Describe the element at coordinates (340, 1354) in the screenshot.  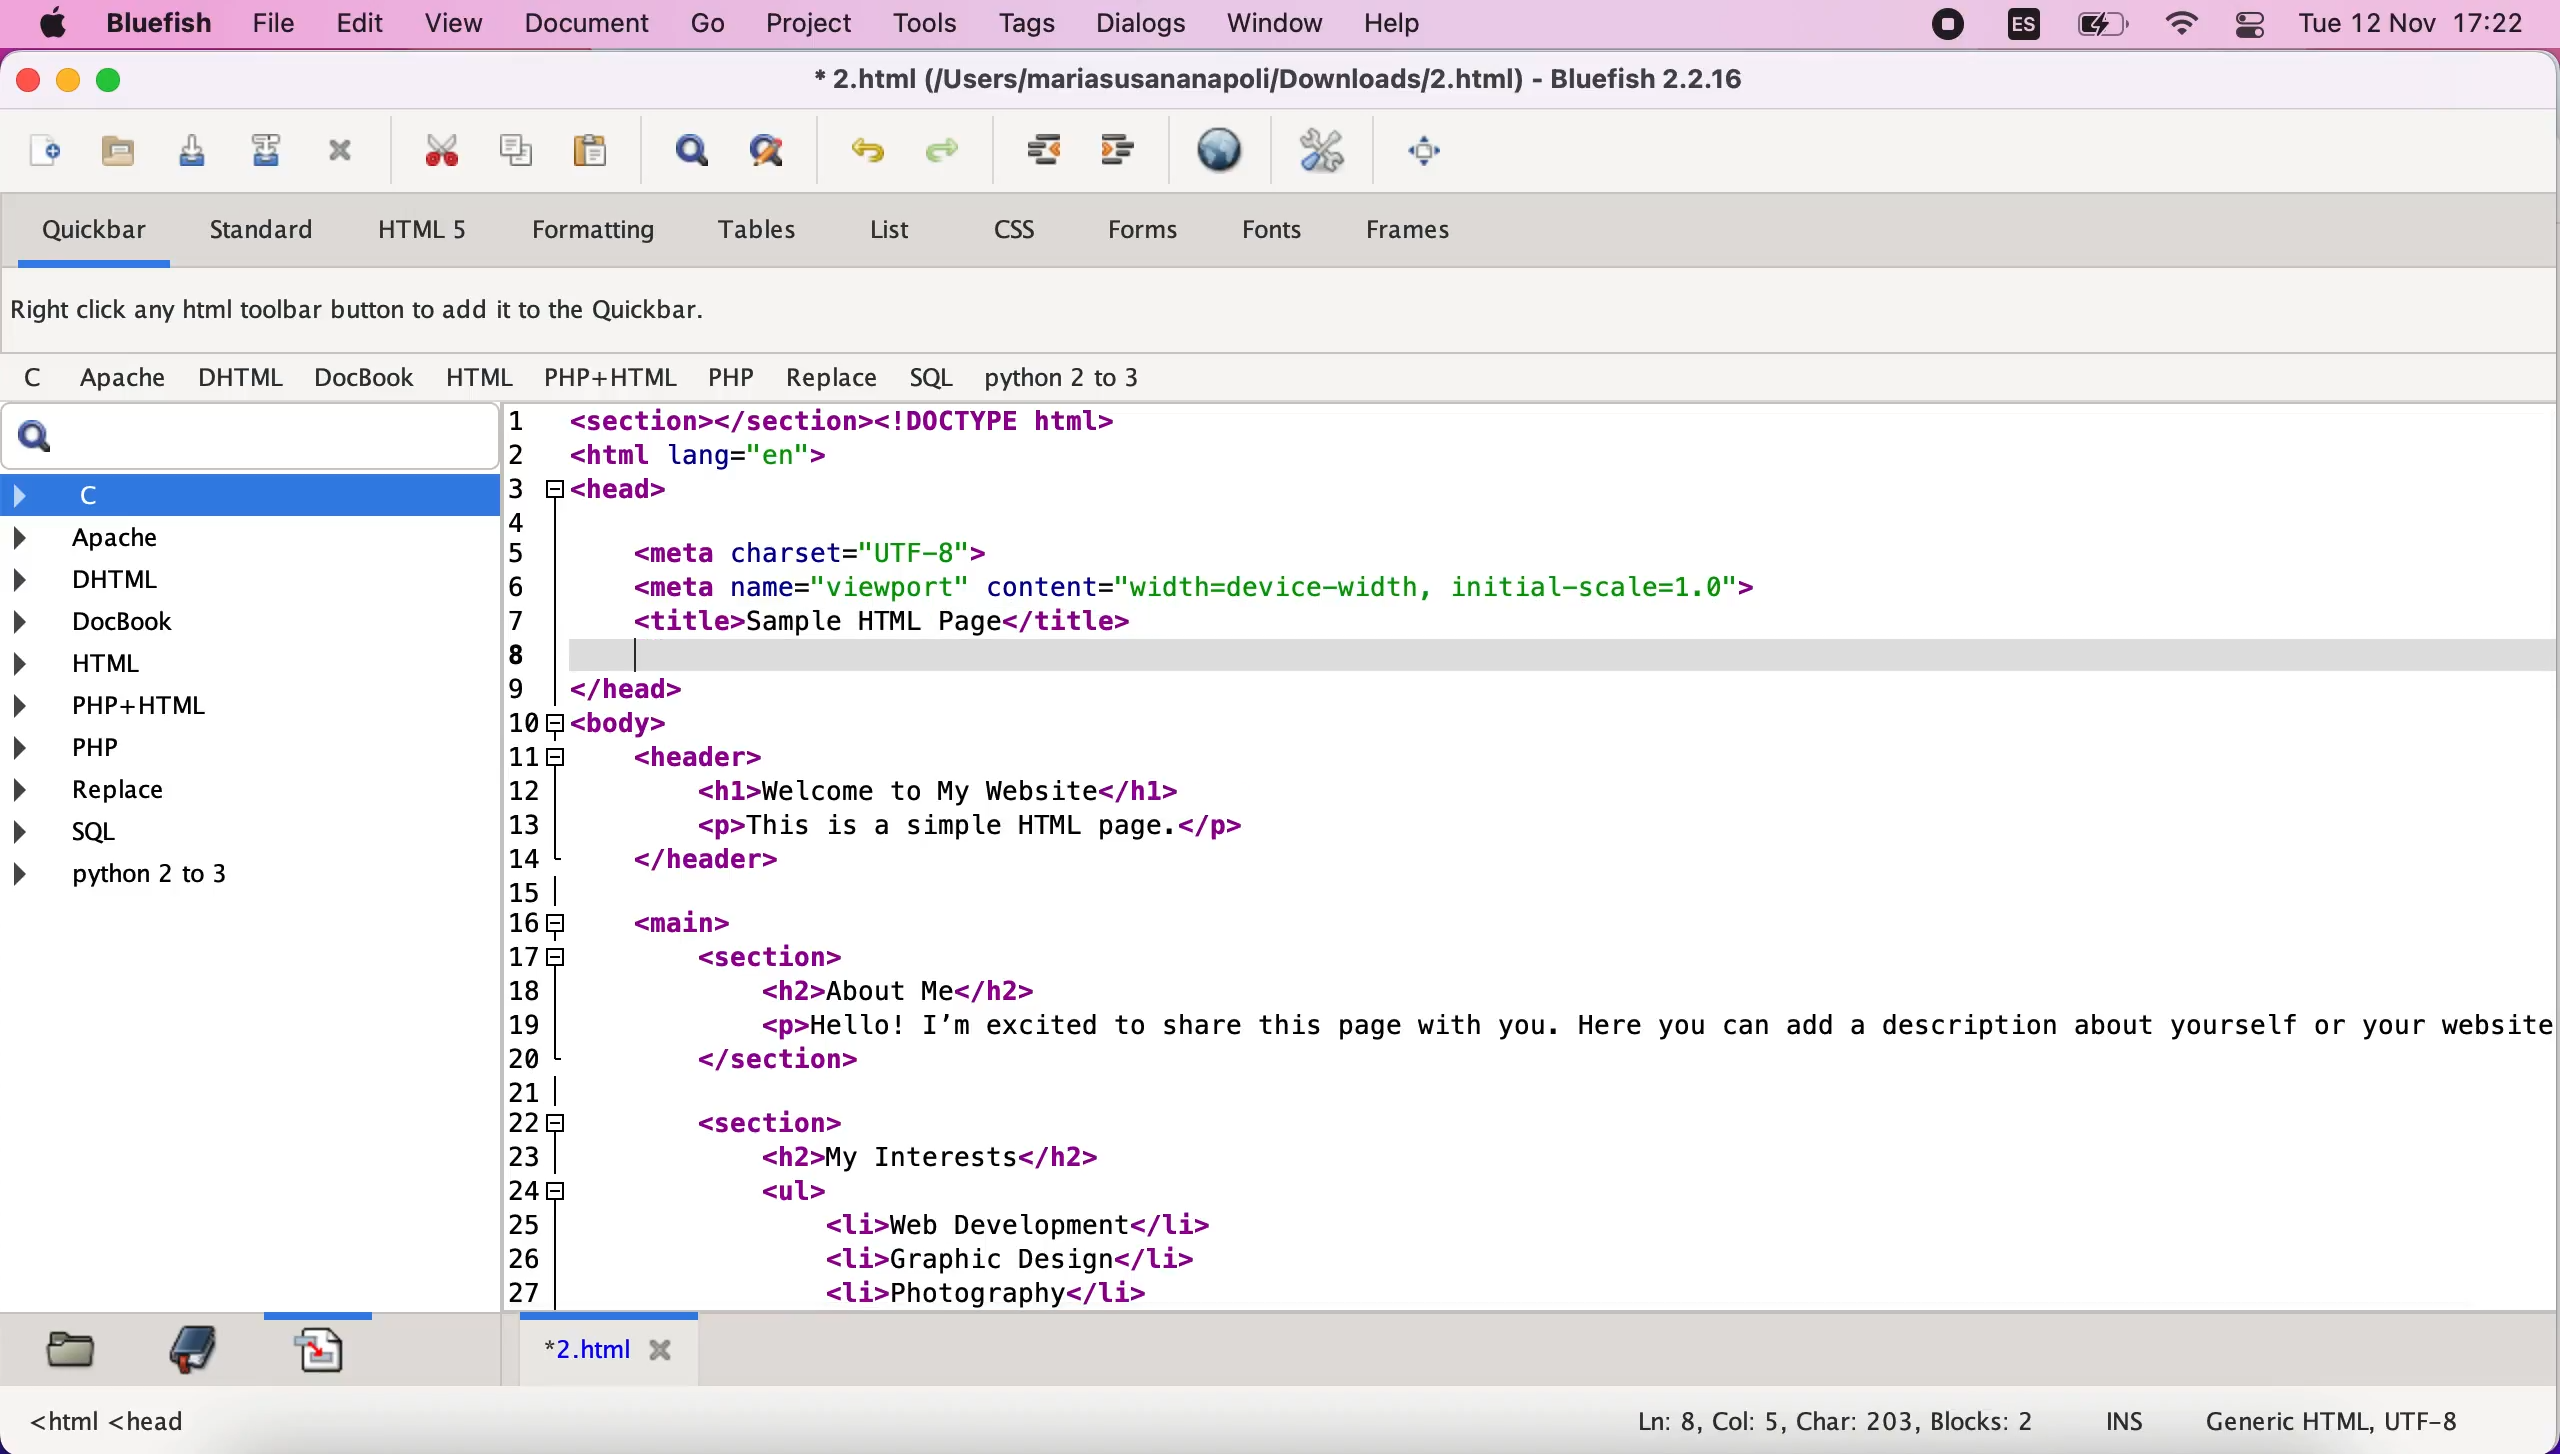
I see `snippets` at that location.